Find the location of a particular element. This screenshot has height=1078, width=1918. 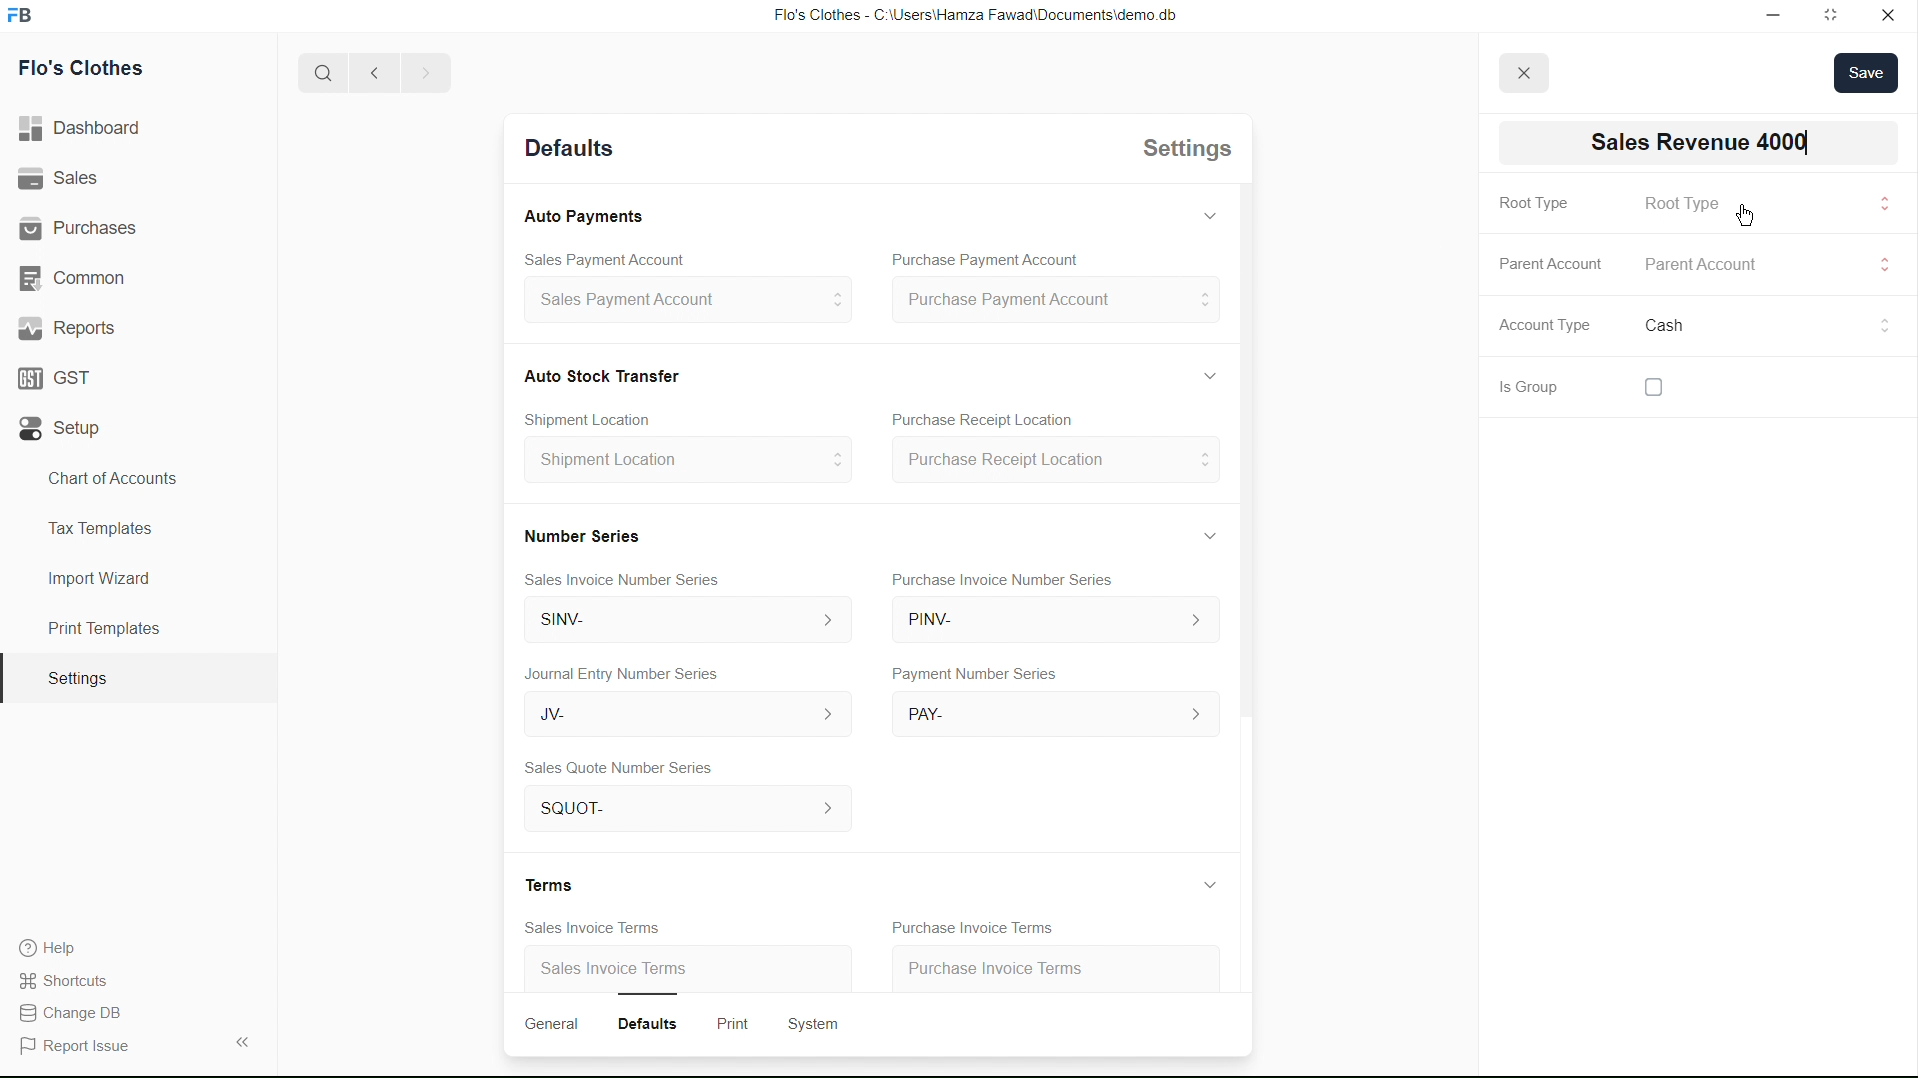

Cash is located at coordinates (1669, 328).